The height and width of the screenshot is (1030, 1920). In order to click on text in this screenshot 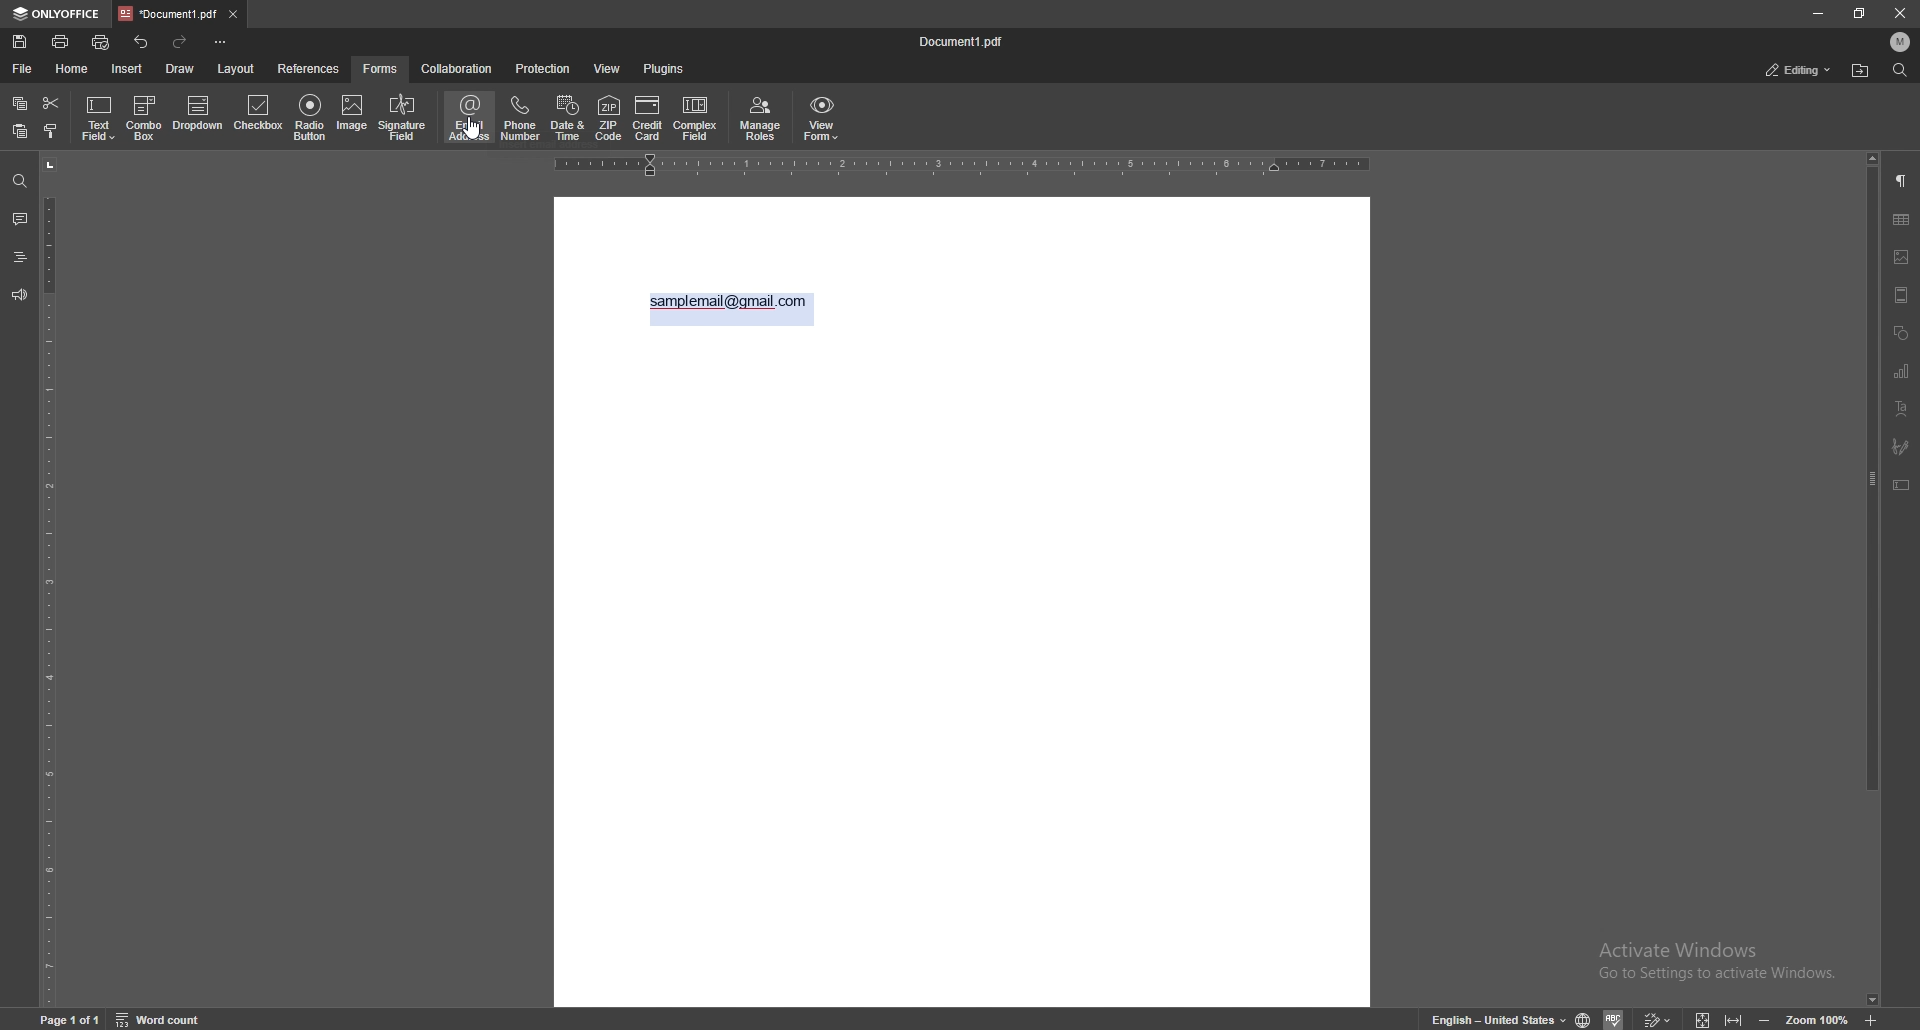, I will do `click(728, 302)`.